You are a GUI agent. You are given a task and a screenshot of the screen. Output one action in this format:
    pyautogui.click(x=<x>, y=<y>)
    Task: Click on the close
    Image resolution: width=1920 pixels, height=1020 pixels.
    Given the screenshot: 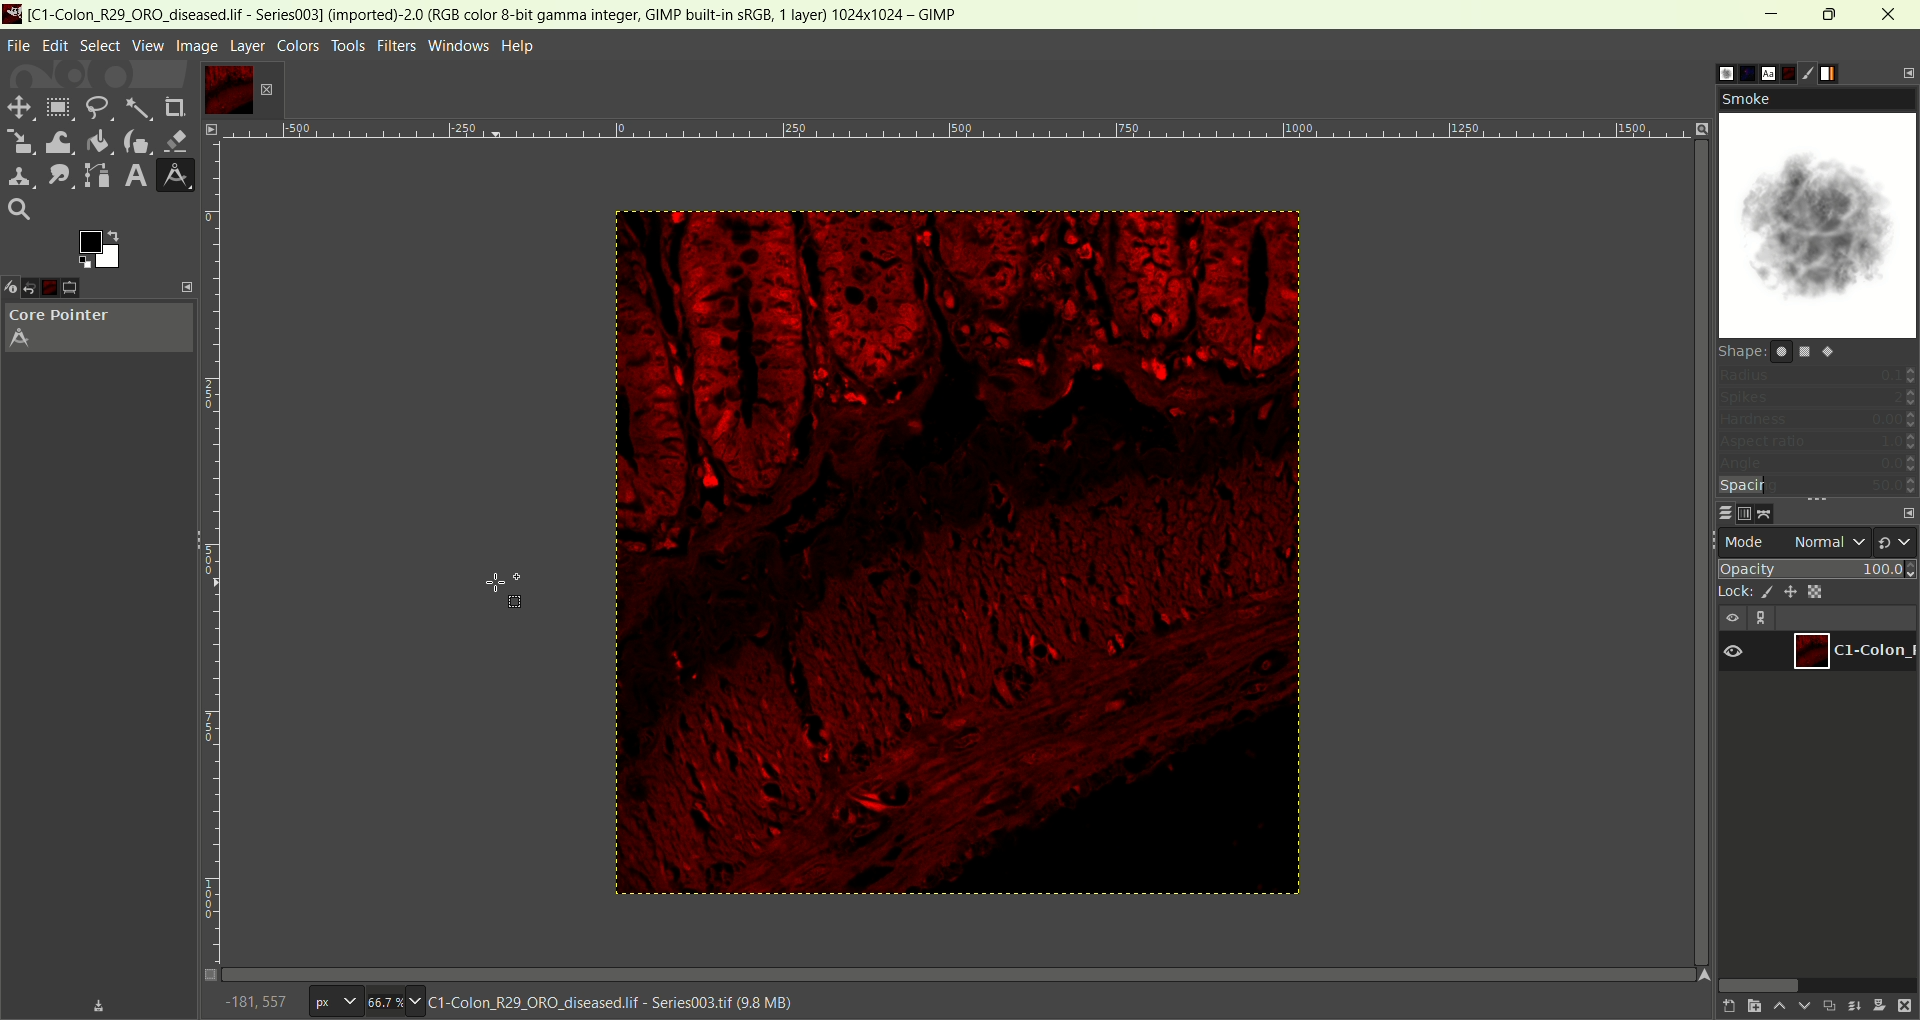 What is the action you would take?
    pyautogui.click(x=1891, y=14)
    